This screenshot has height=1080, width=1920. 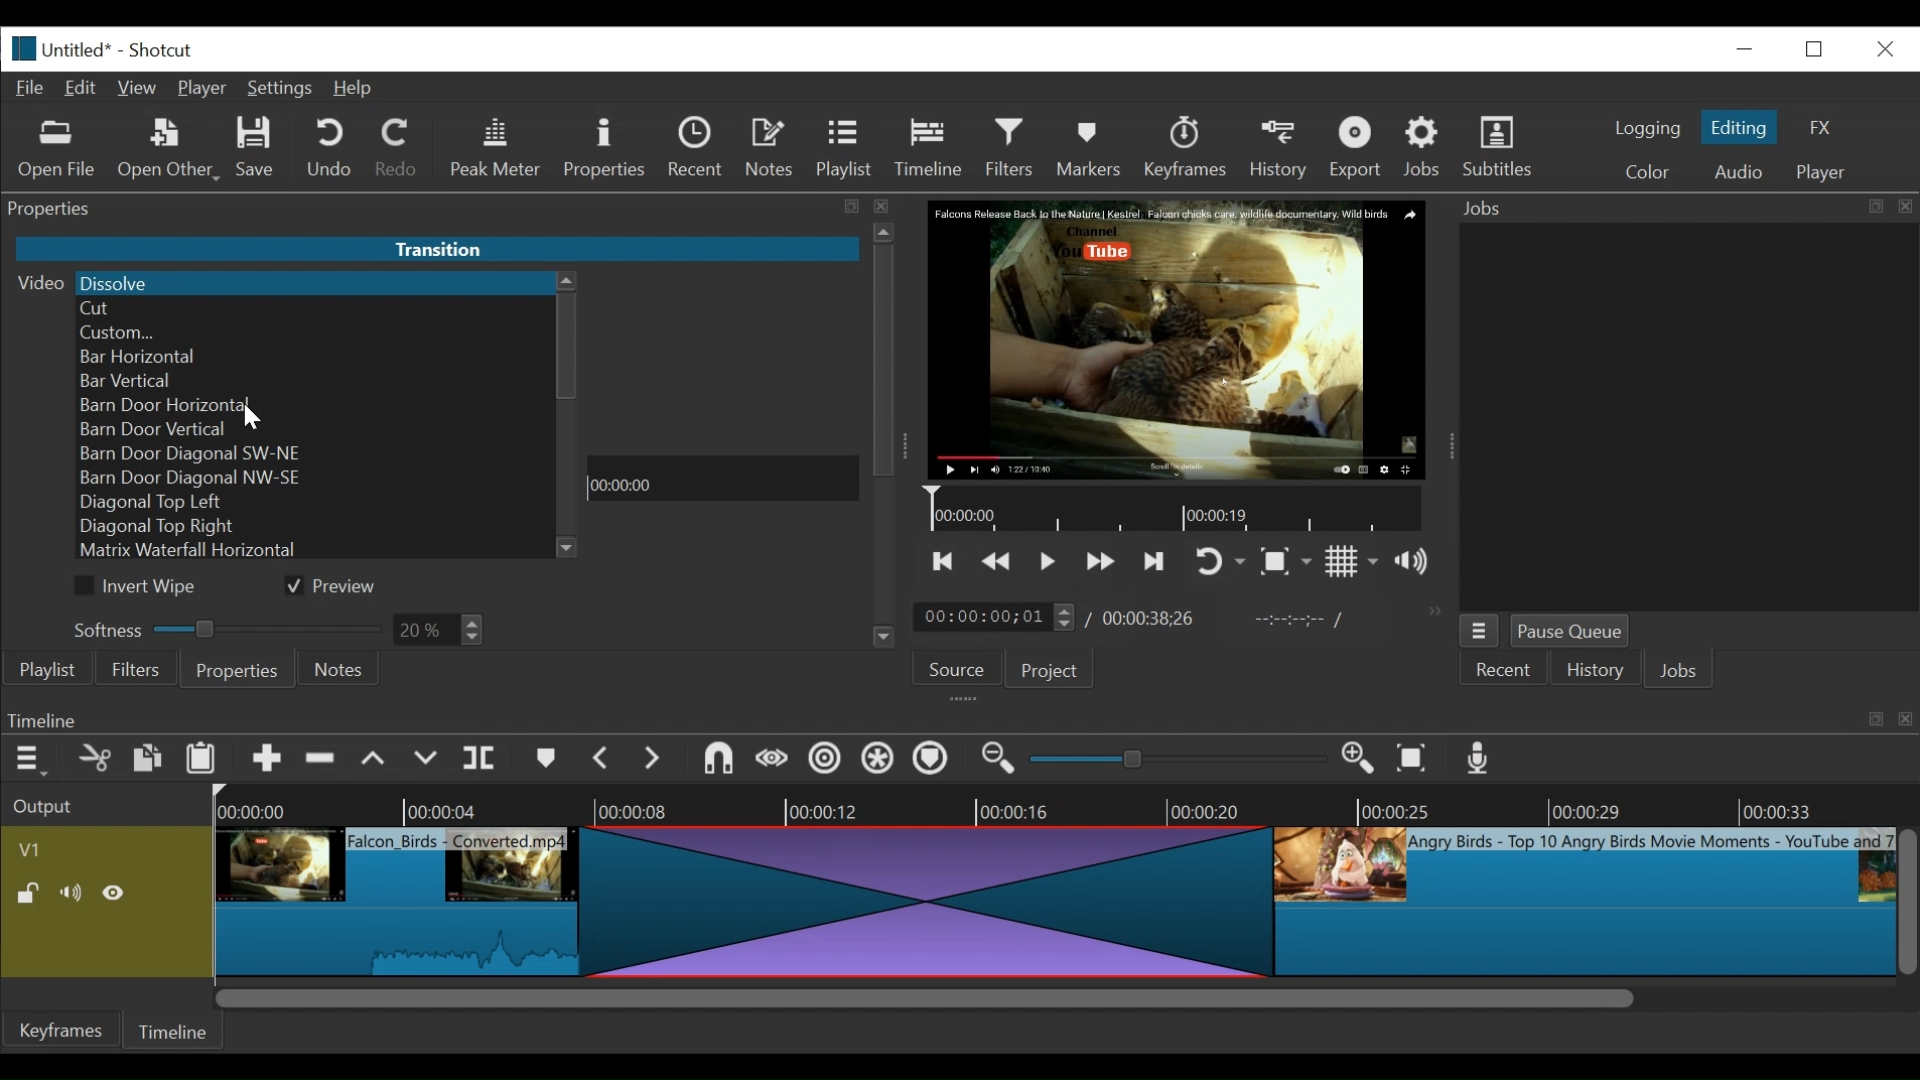 What do you see at coordinates (317, 552) in the screenshot?
I see `Matrix Waterfall Horizontal` at bounding box center [317, 552].